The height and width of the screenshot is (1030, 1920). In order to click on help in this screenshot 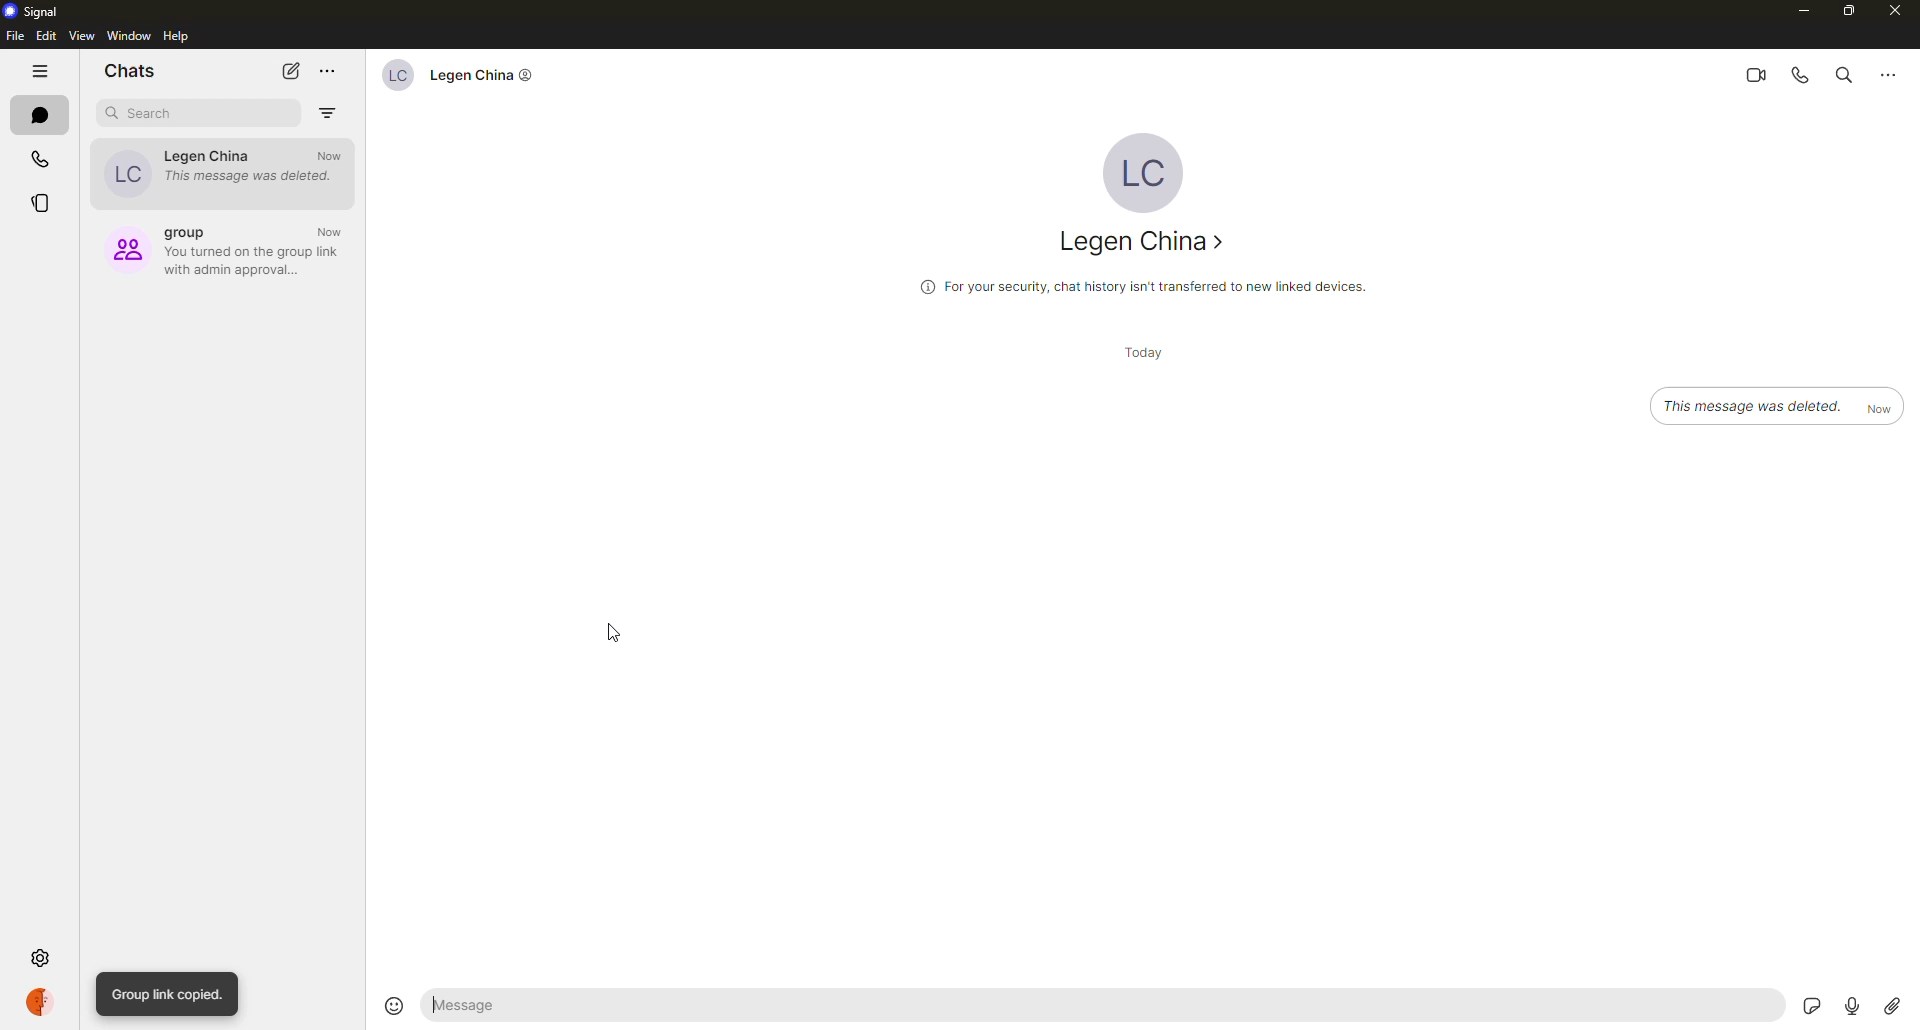, I will do `click(179, 37)`.